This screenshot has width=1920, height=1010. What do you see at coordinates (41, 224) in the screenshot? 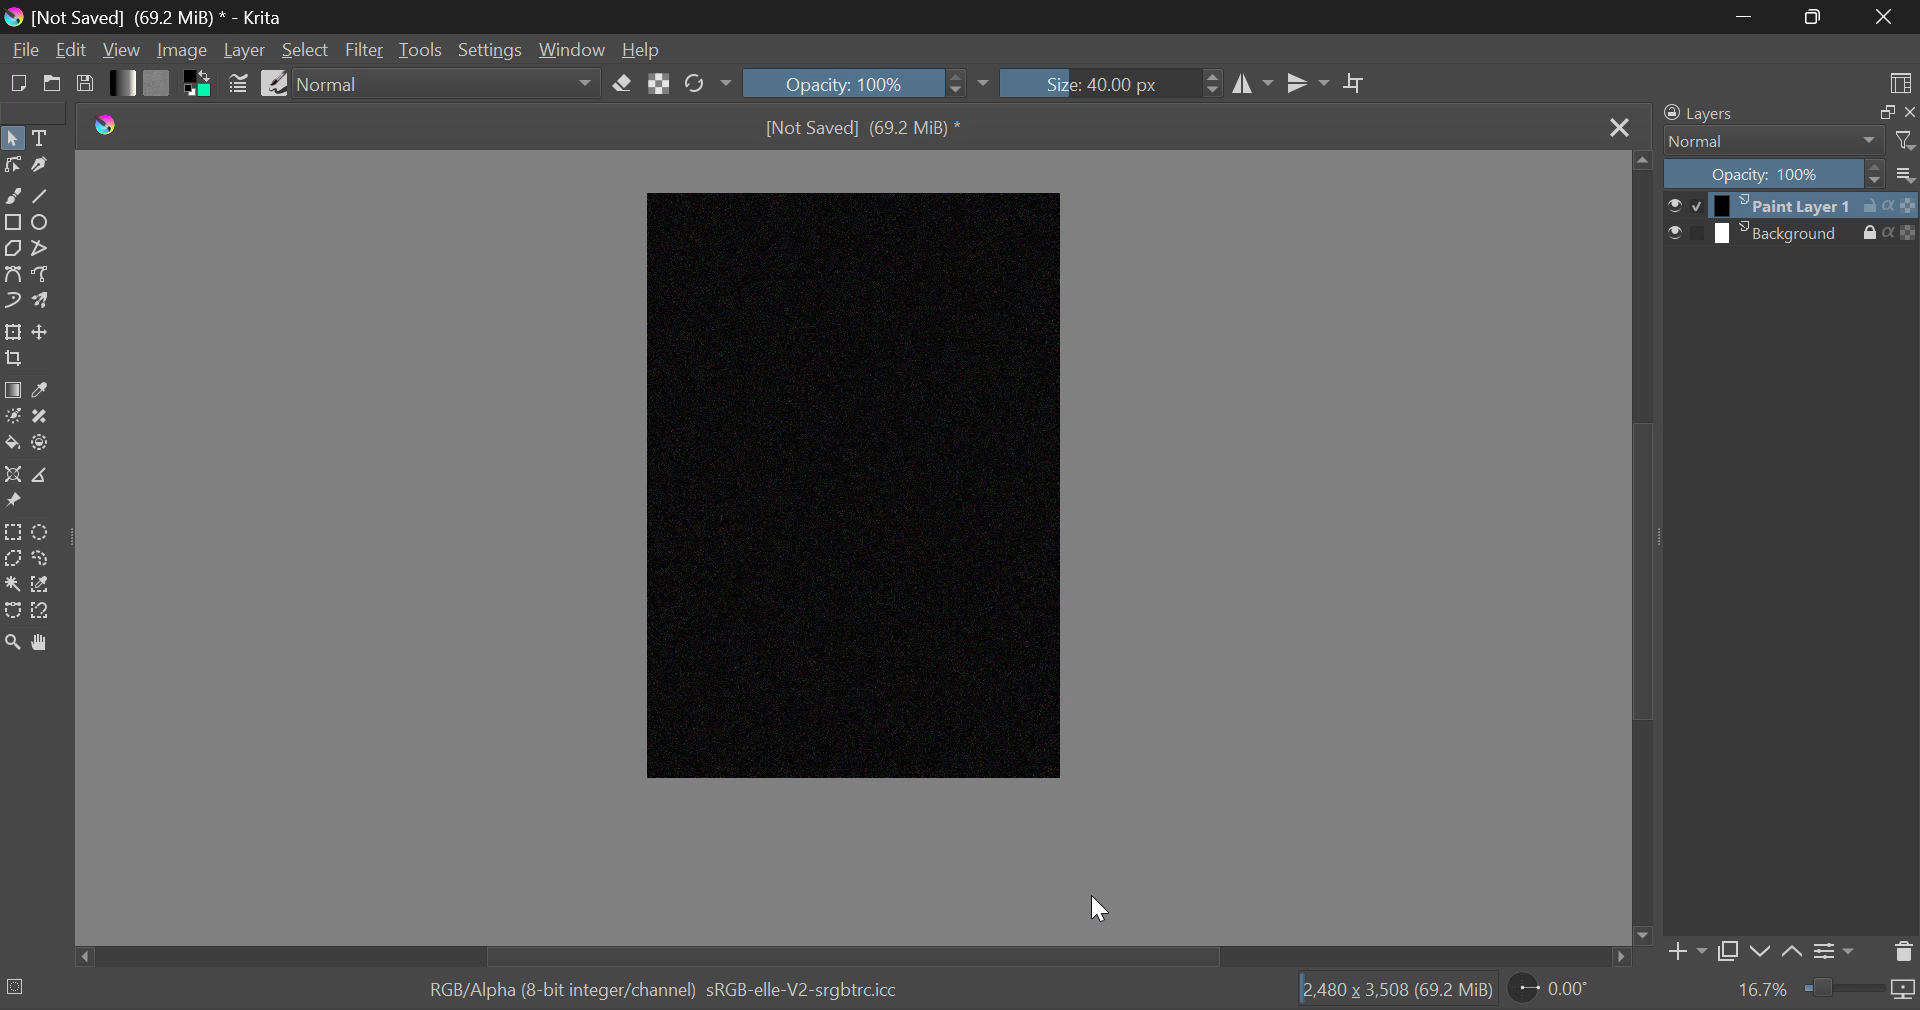
I see `Ellipses` at bounding box center [41, 224].